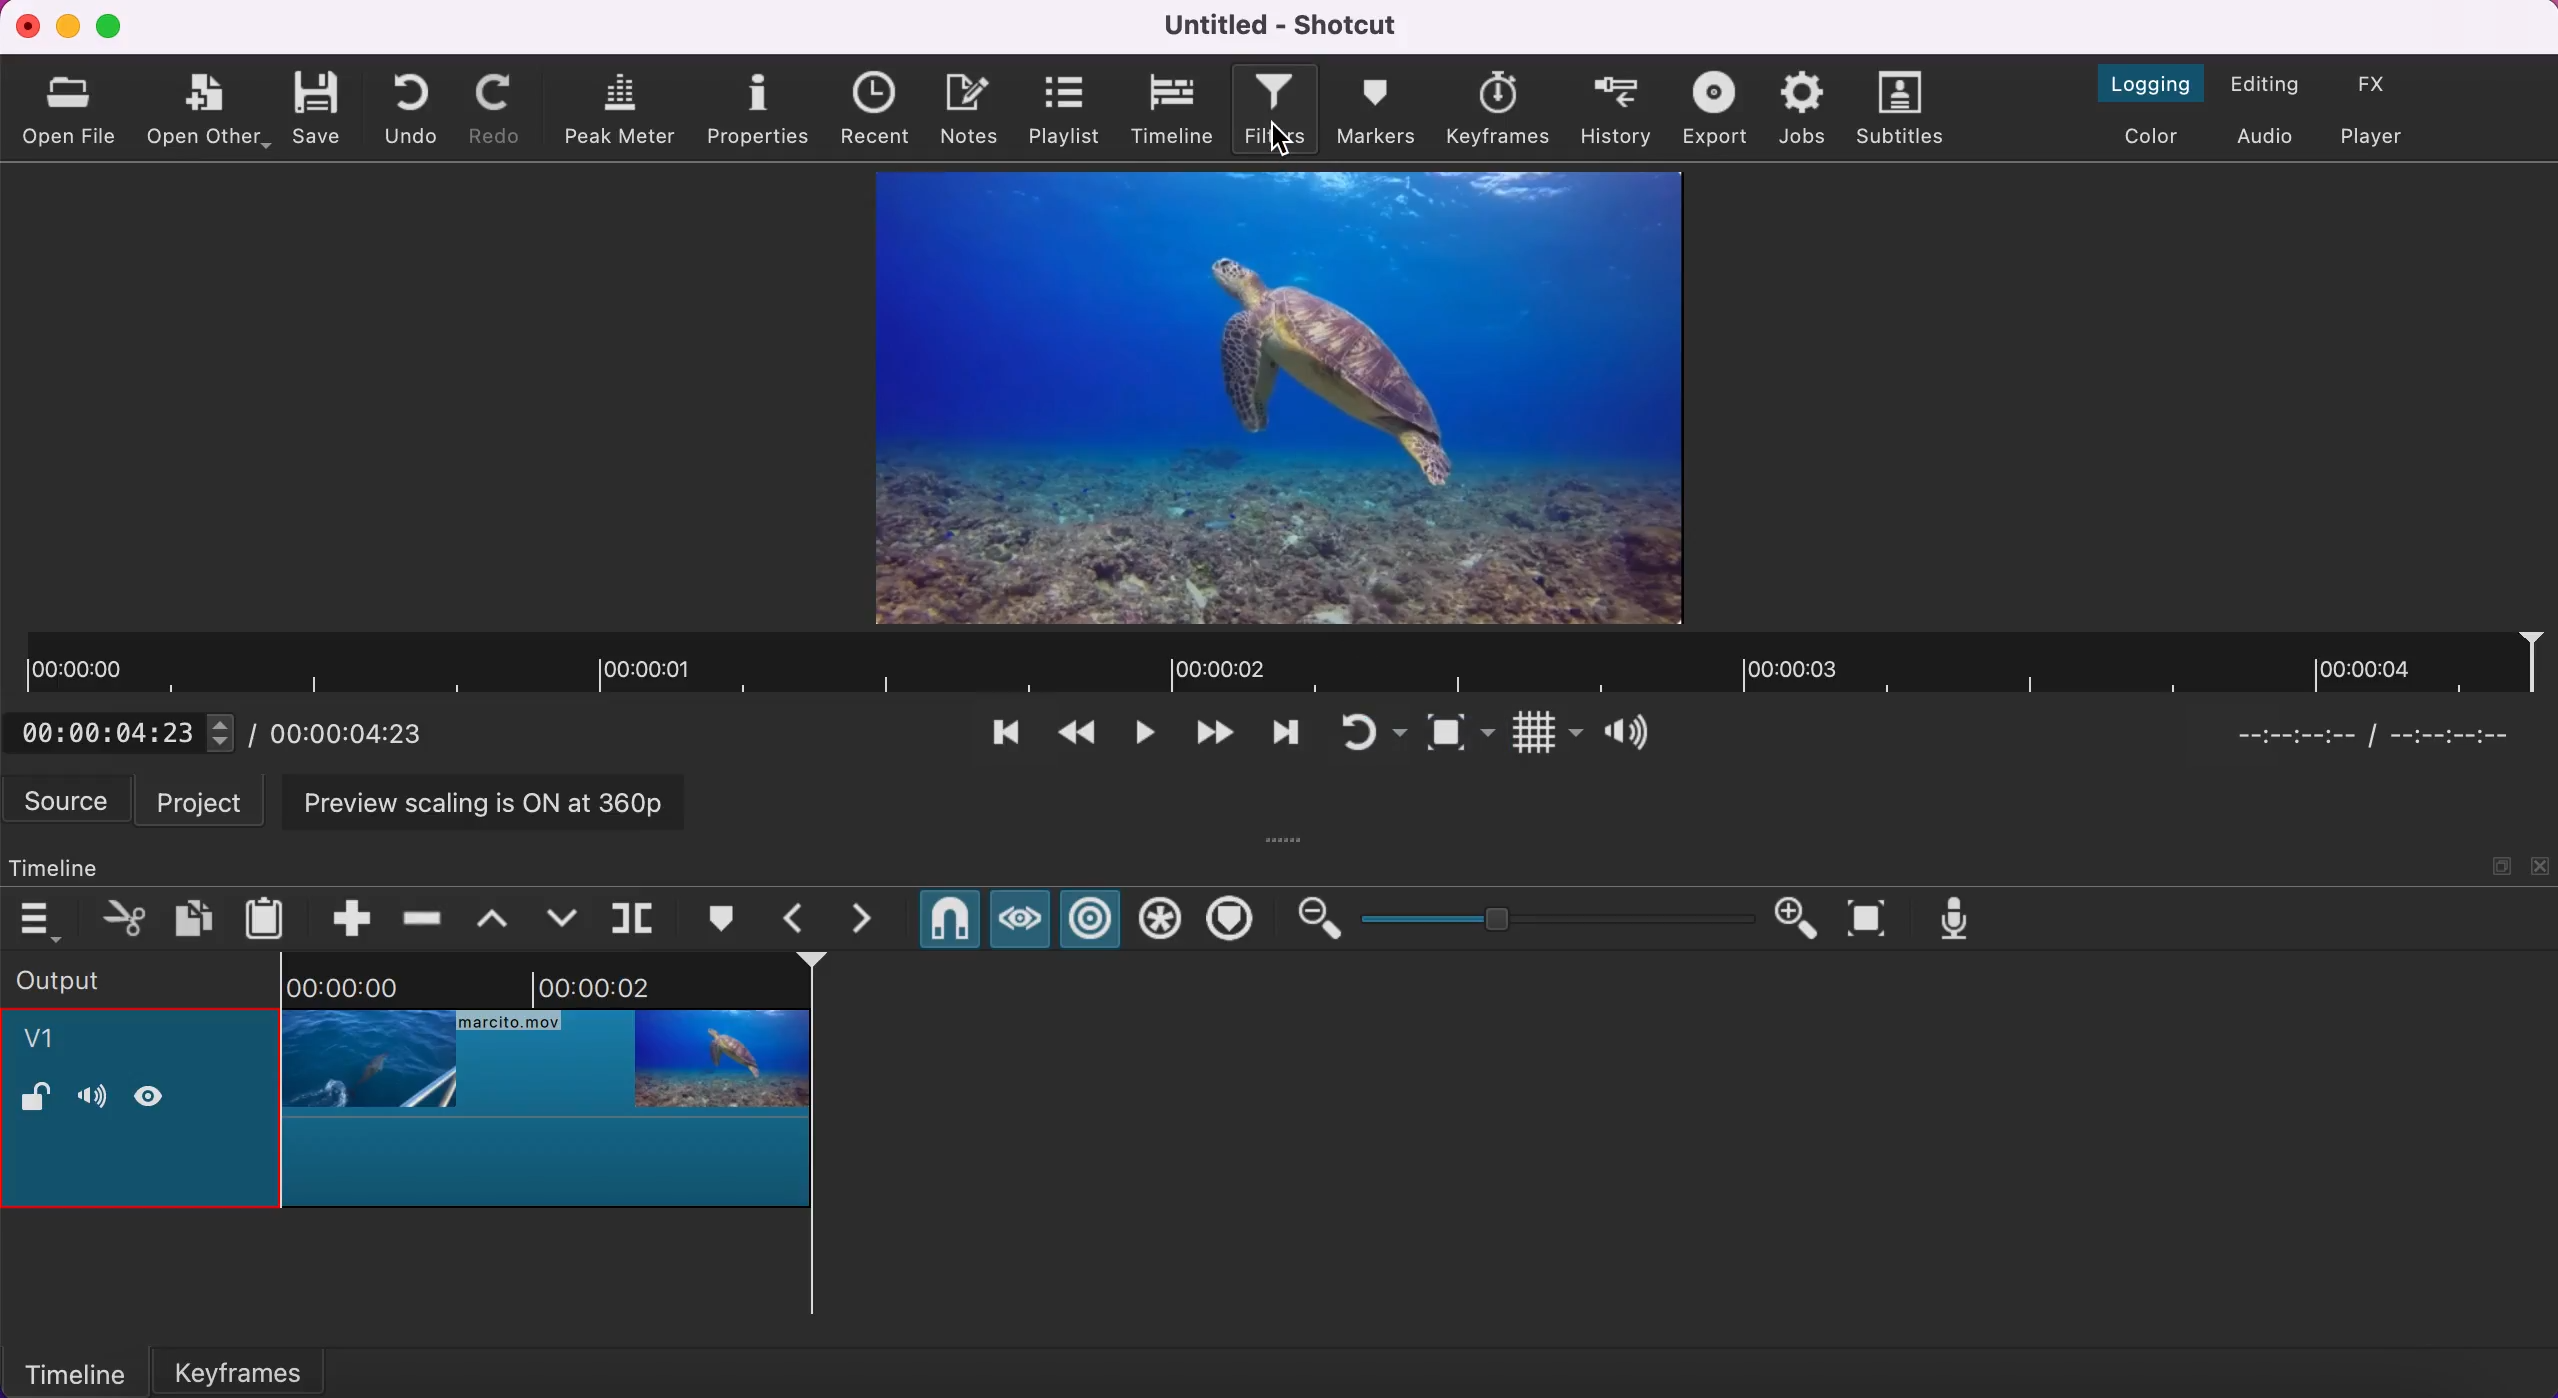 This screenshot has width=2558, height=1398. What do you see at coordinates (1496, 109) in the screenshot?
I see `keyframes` at bounding box center [1496, 109].